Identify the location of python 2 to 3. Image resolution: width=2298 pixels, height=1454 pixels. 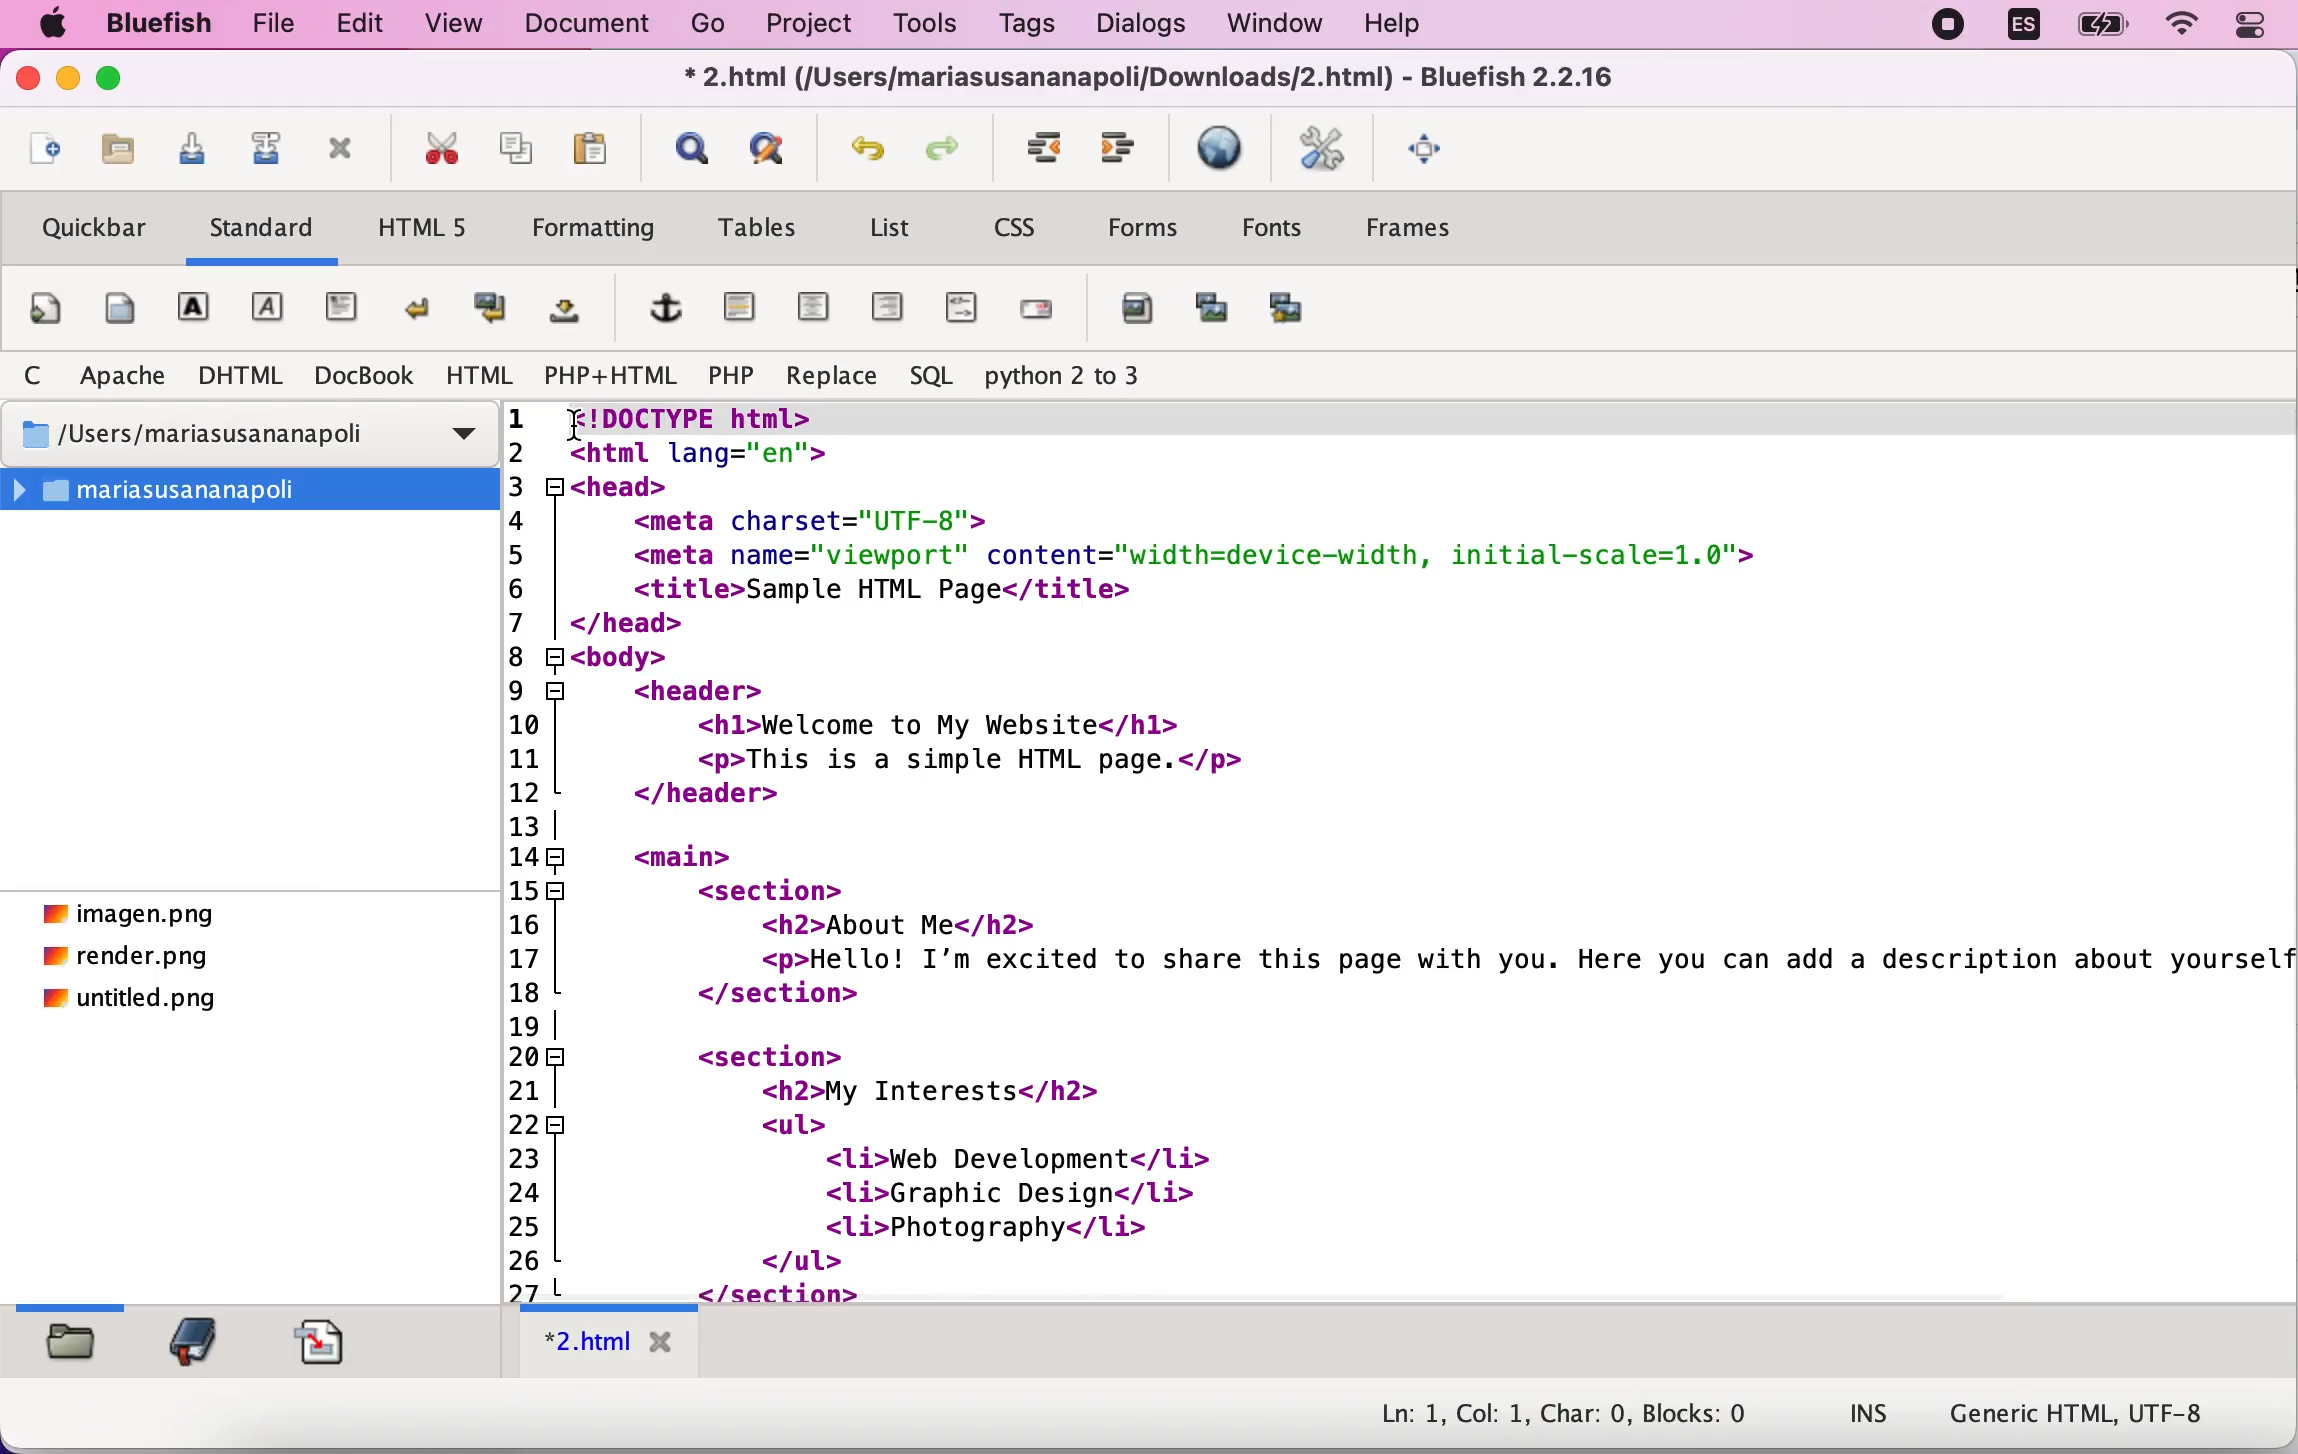
(1083, 377).